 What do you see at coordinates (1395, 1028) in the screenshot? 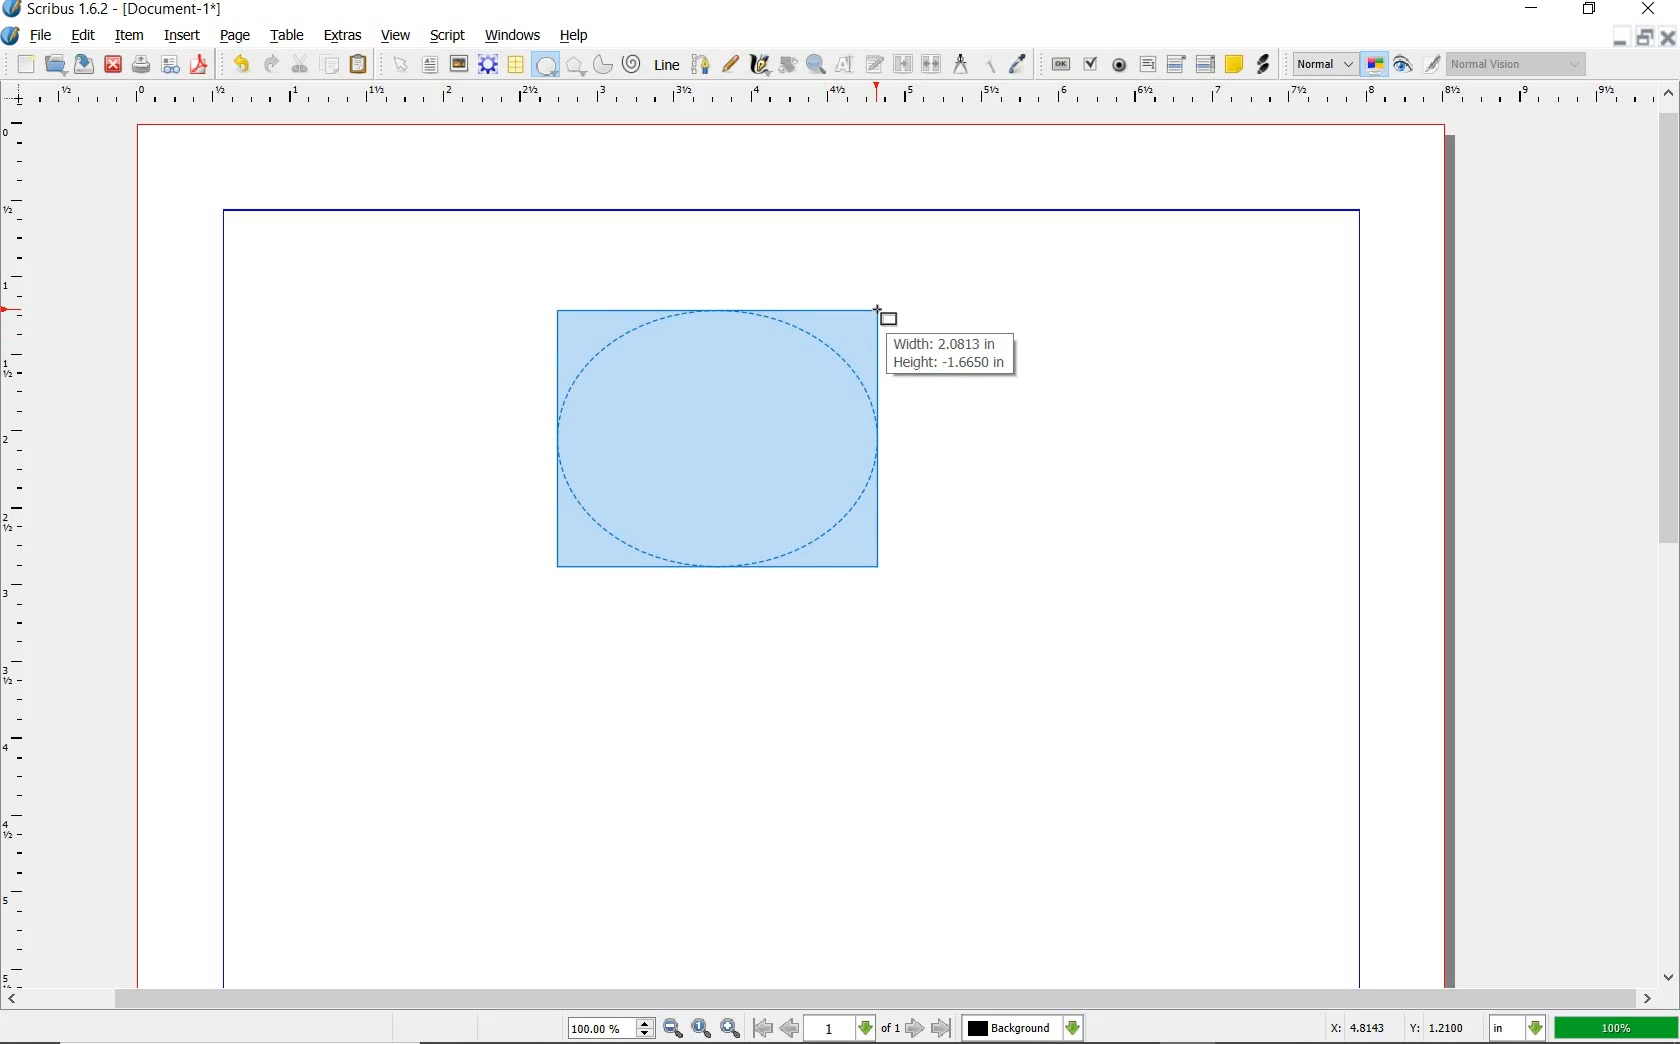
I see `coordinates` at bounding box center [1395, 1028].